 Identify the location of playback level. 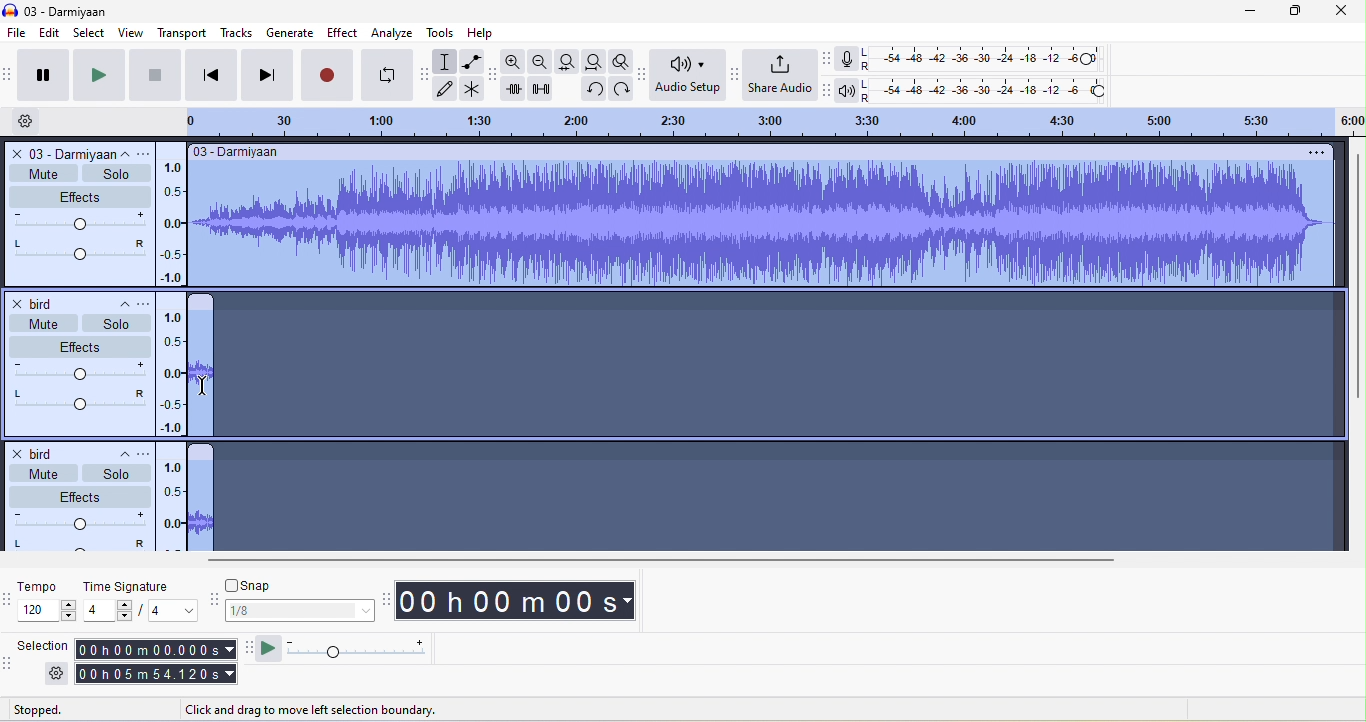
(989, 90).